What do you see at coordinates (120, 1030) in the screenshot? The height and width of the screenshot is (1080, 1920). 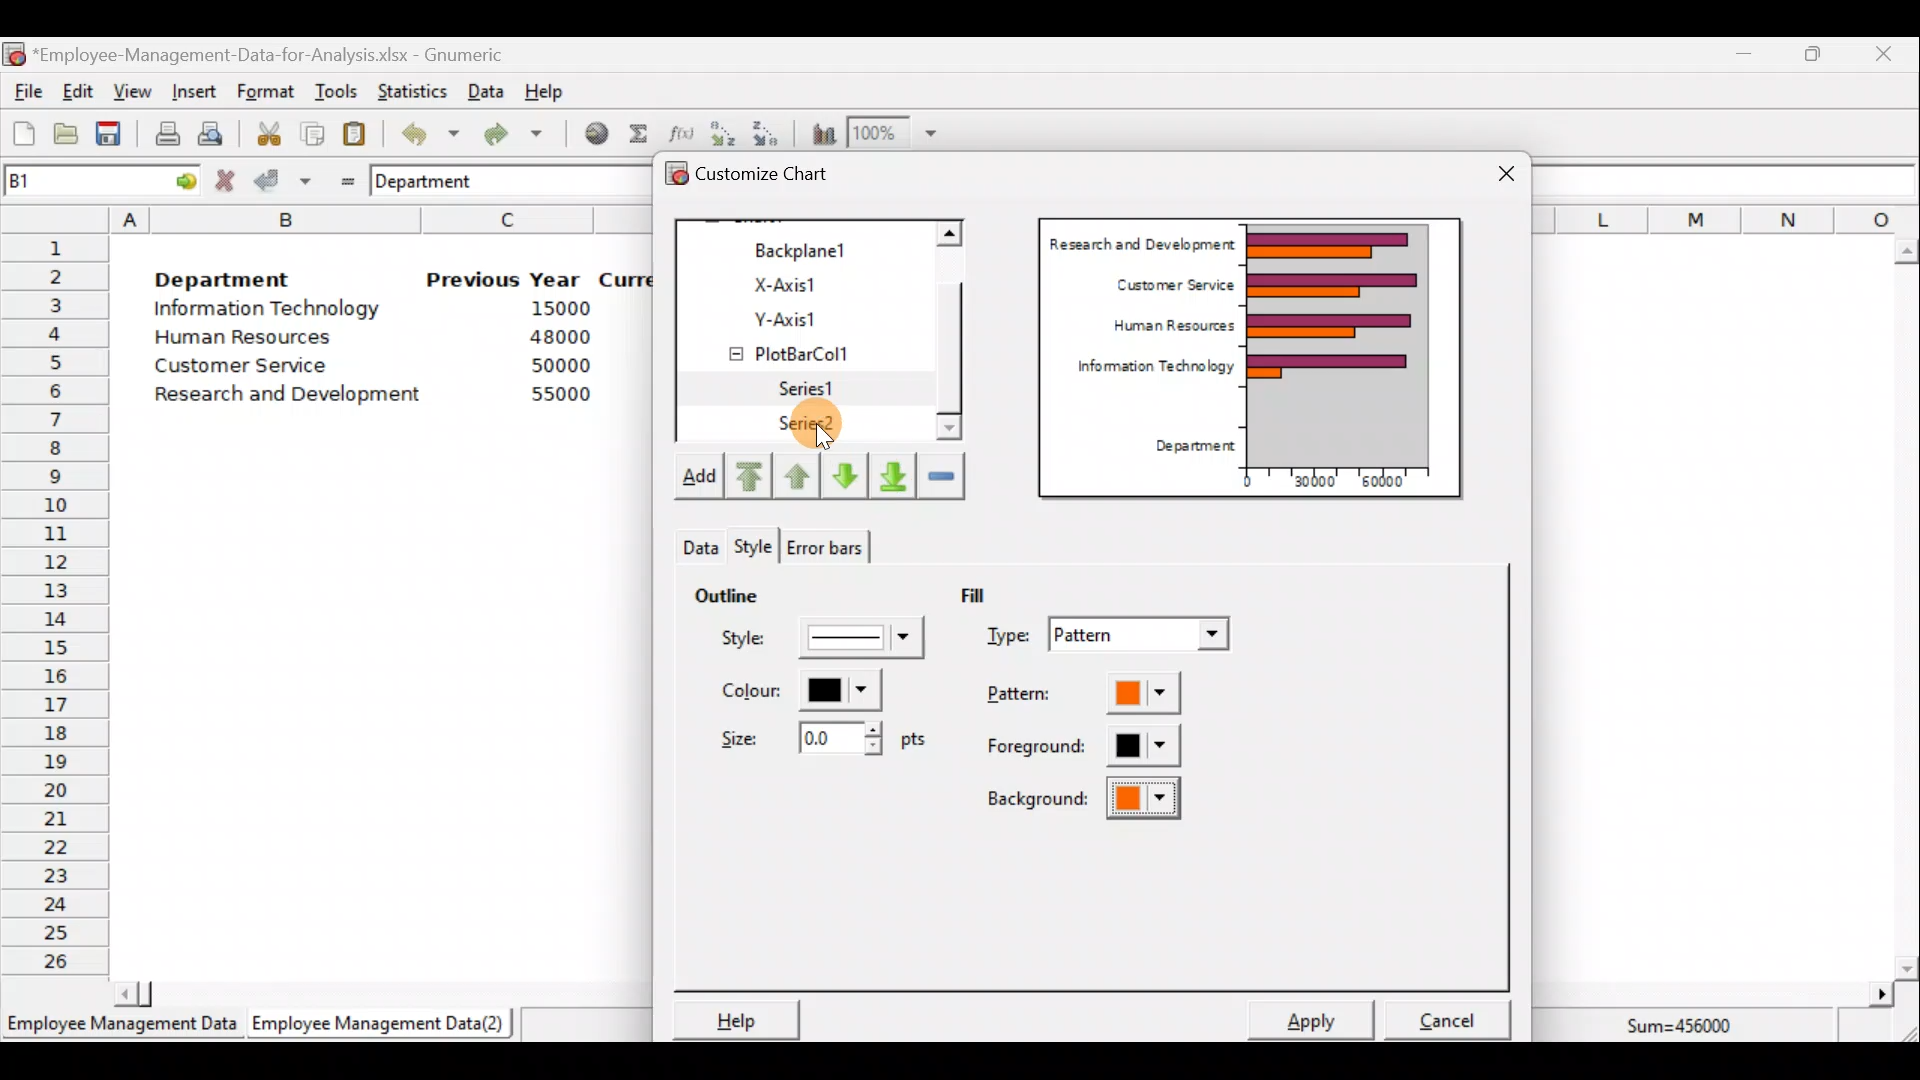 I see `Employee Management Data` at bounding box center [120, 1030].